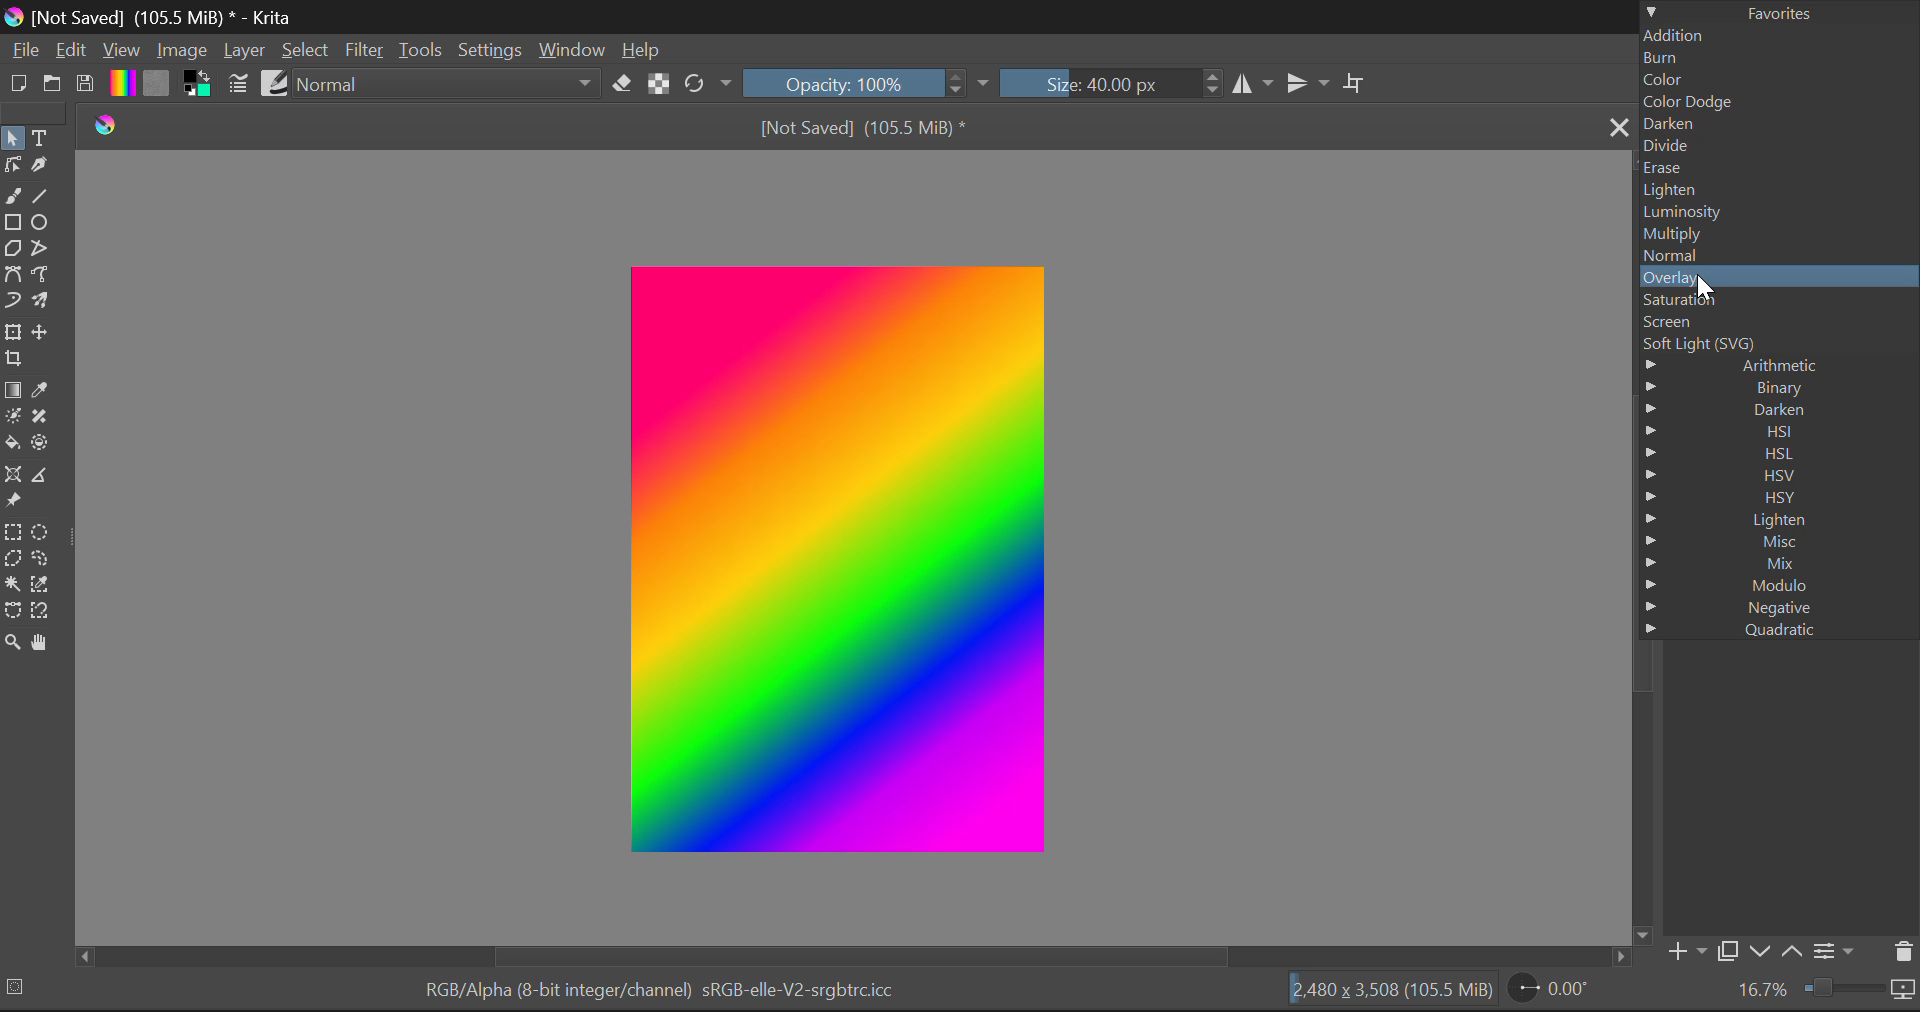 The width and height of the screenshot is (1920, 1012). What do you see at coordinates (16, 359) in the screenshot?
I see `Crop` at bounding box center [16, 359].